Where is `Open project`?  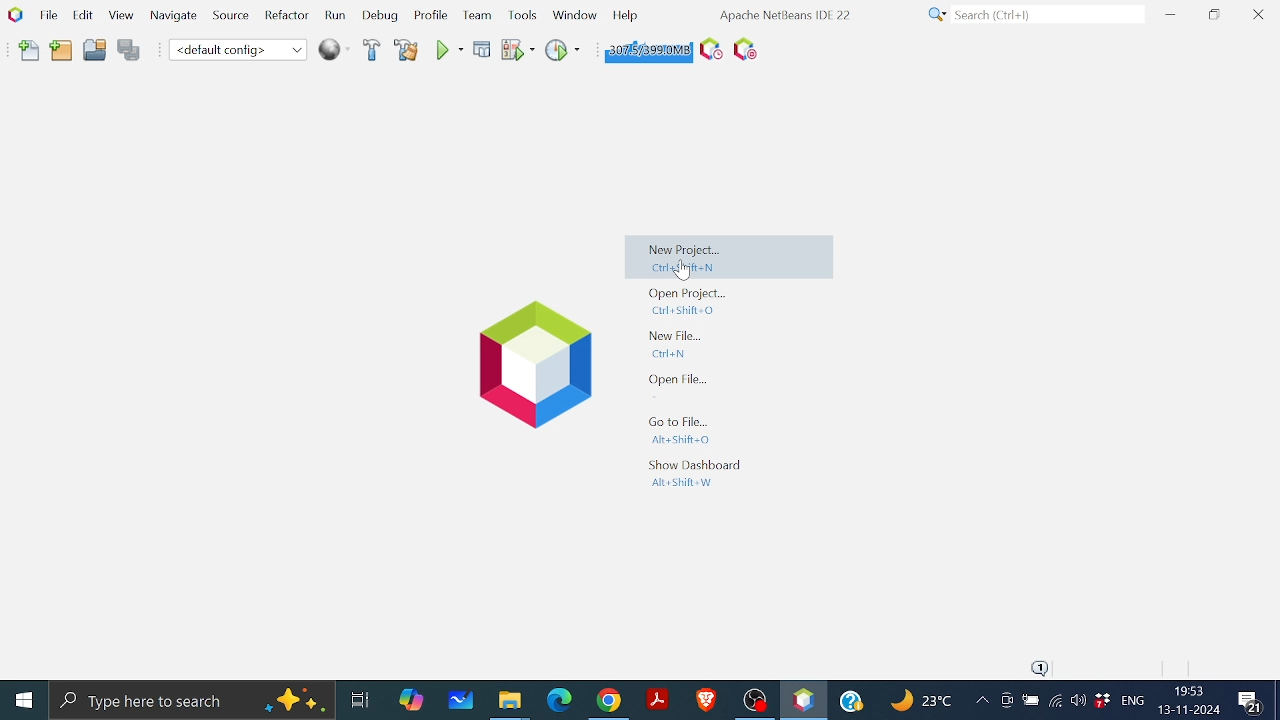 Open project is located at coordinates (95, 53).